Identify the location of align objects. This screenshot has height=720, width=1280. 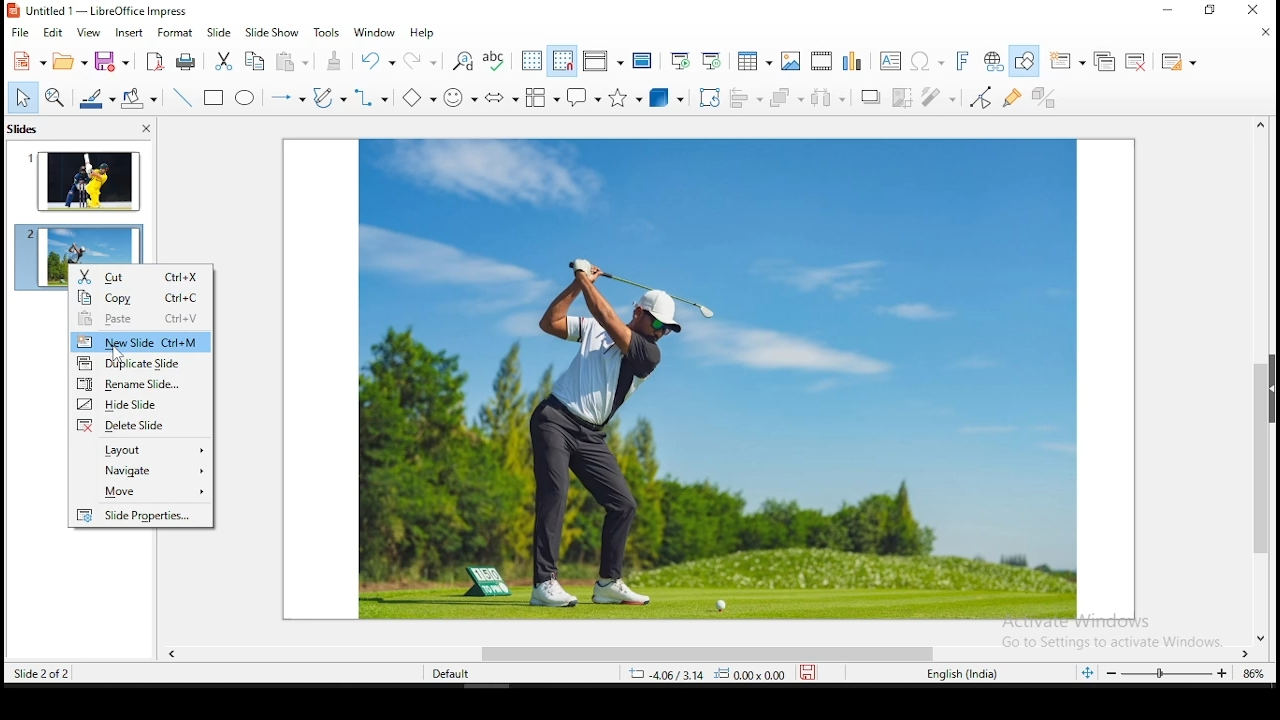
(747, 99).